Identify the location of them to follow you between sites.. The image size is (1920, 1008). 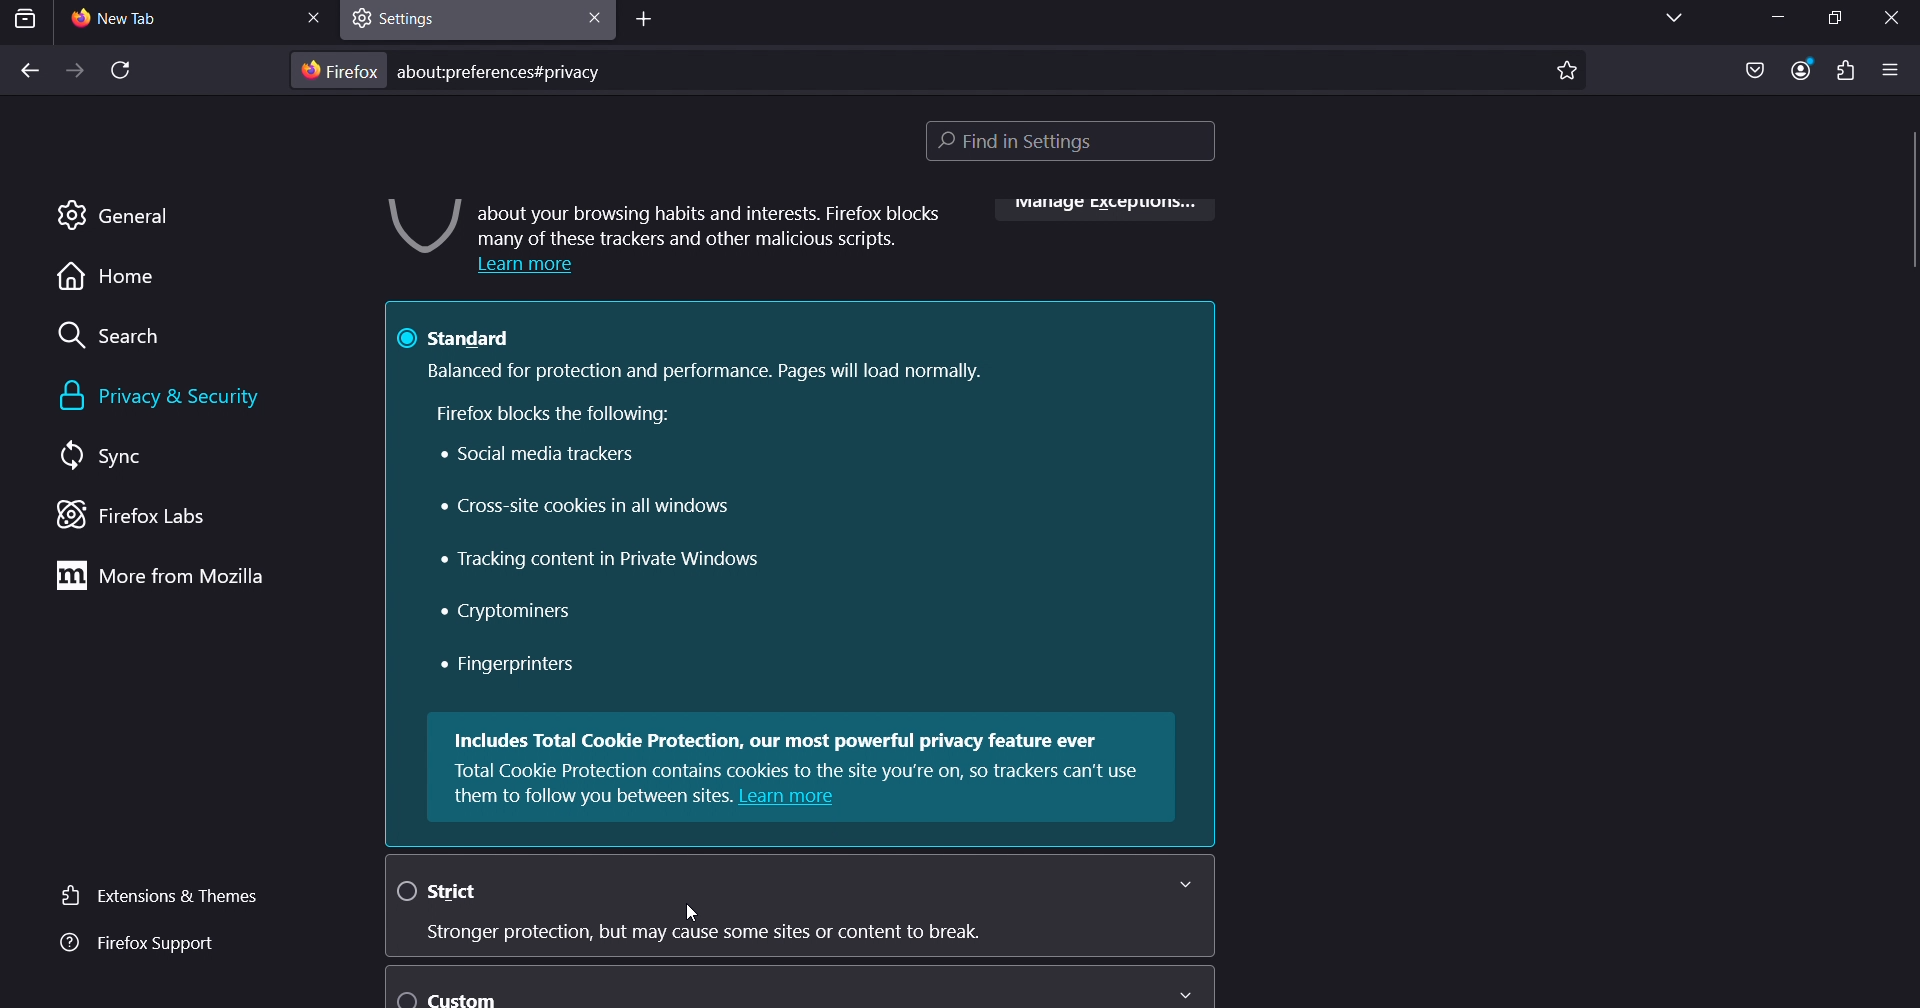
(592, 796).